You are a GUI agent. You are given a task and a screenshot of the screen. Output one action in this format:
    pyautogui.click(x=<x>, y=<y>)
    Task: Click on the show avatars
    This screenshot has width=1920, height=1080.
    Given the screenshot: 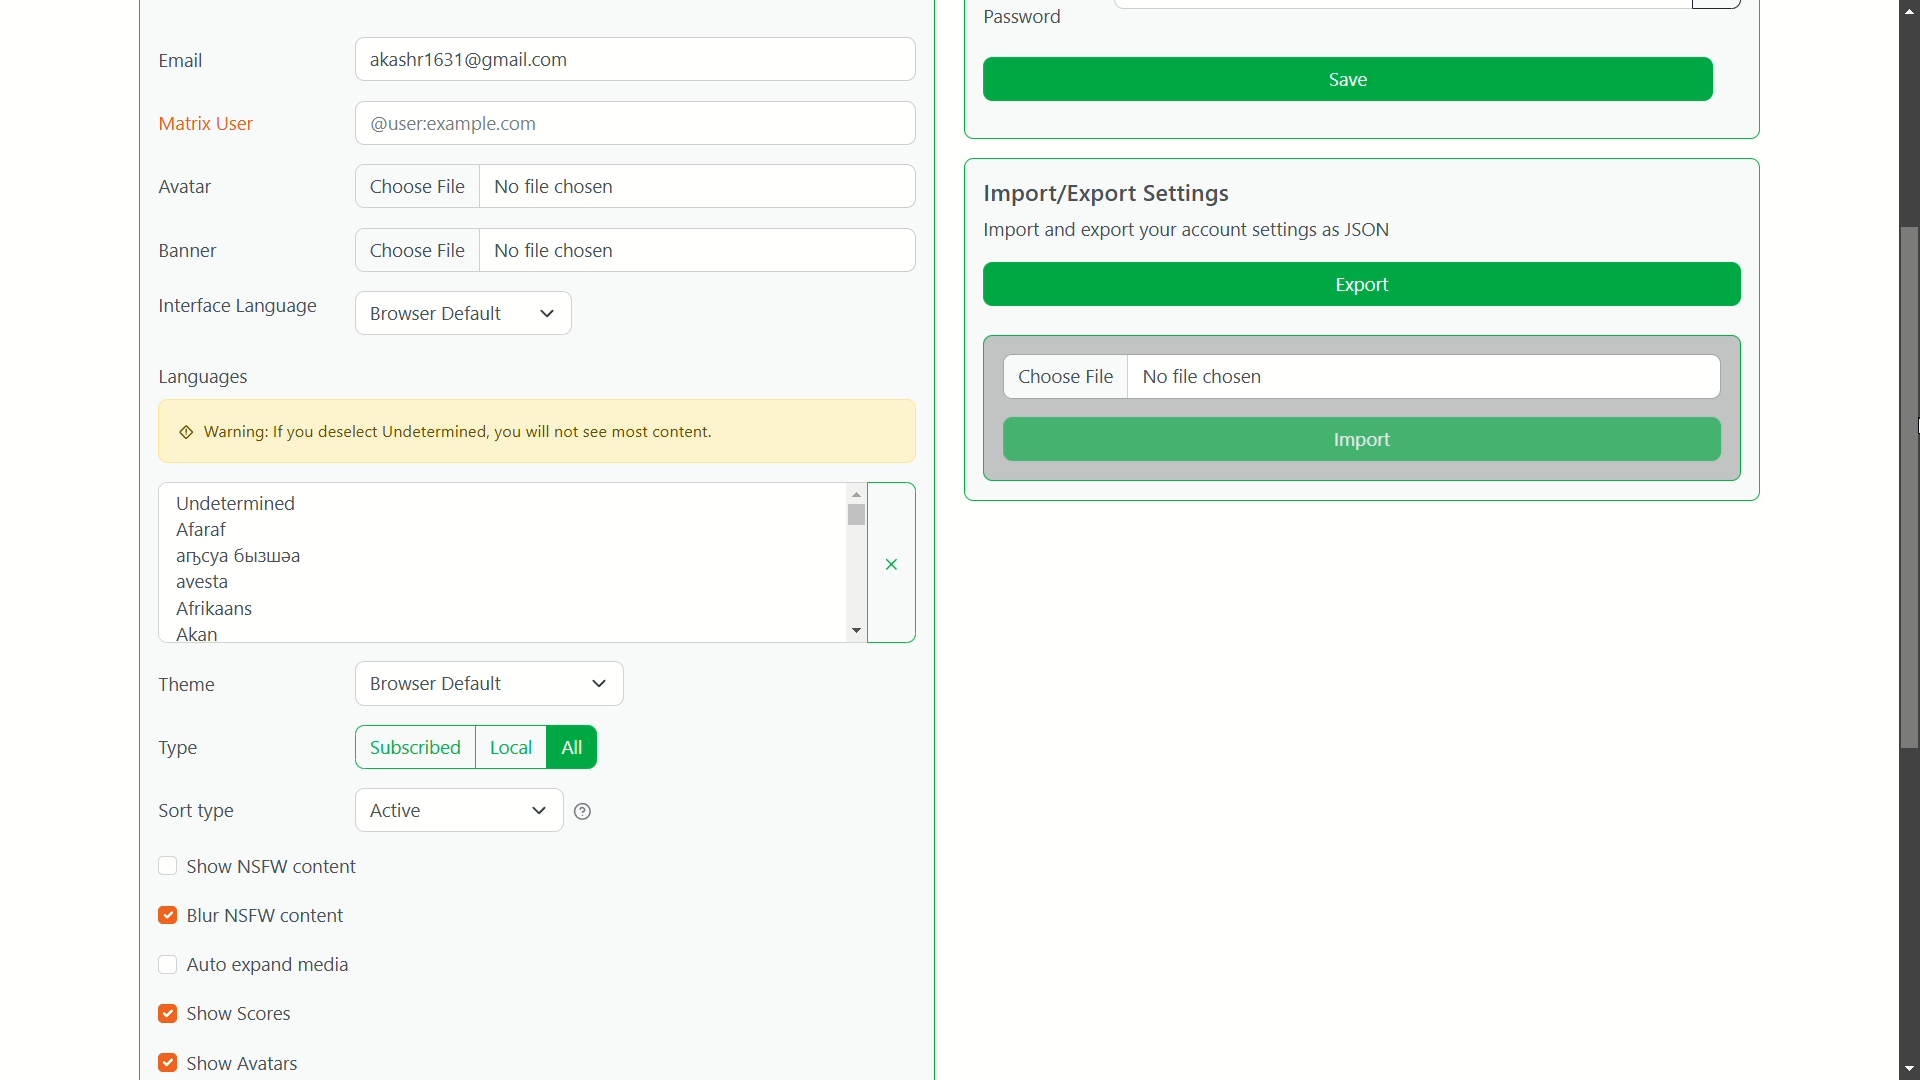 What is the action you would take?
    pyautogui.click(x=243, y=1063)
    